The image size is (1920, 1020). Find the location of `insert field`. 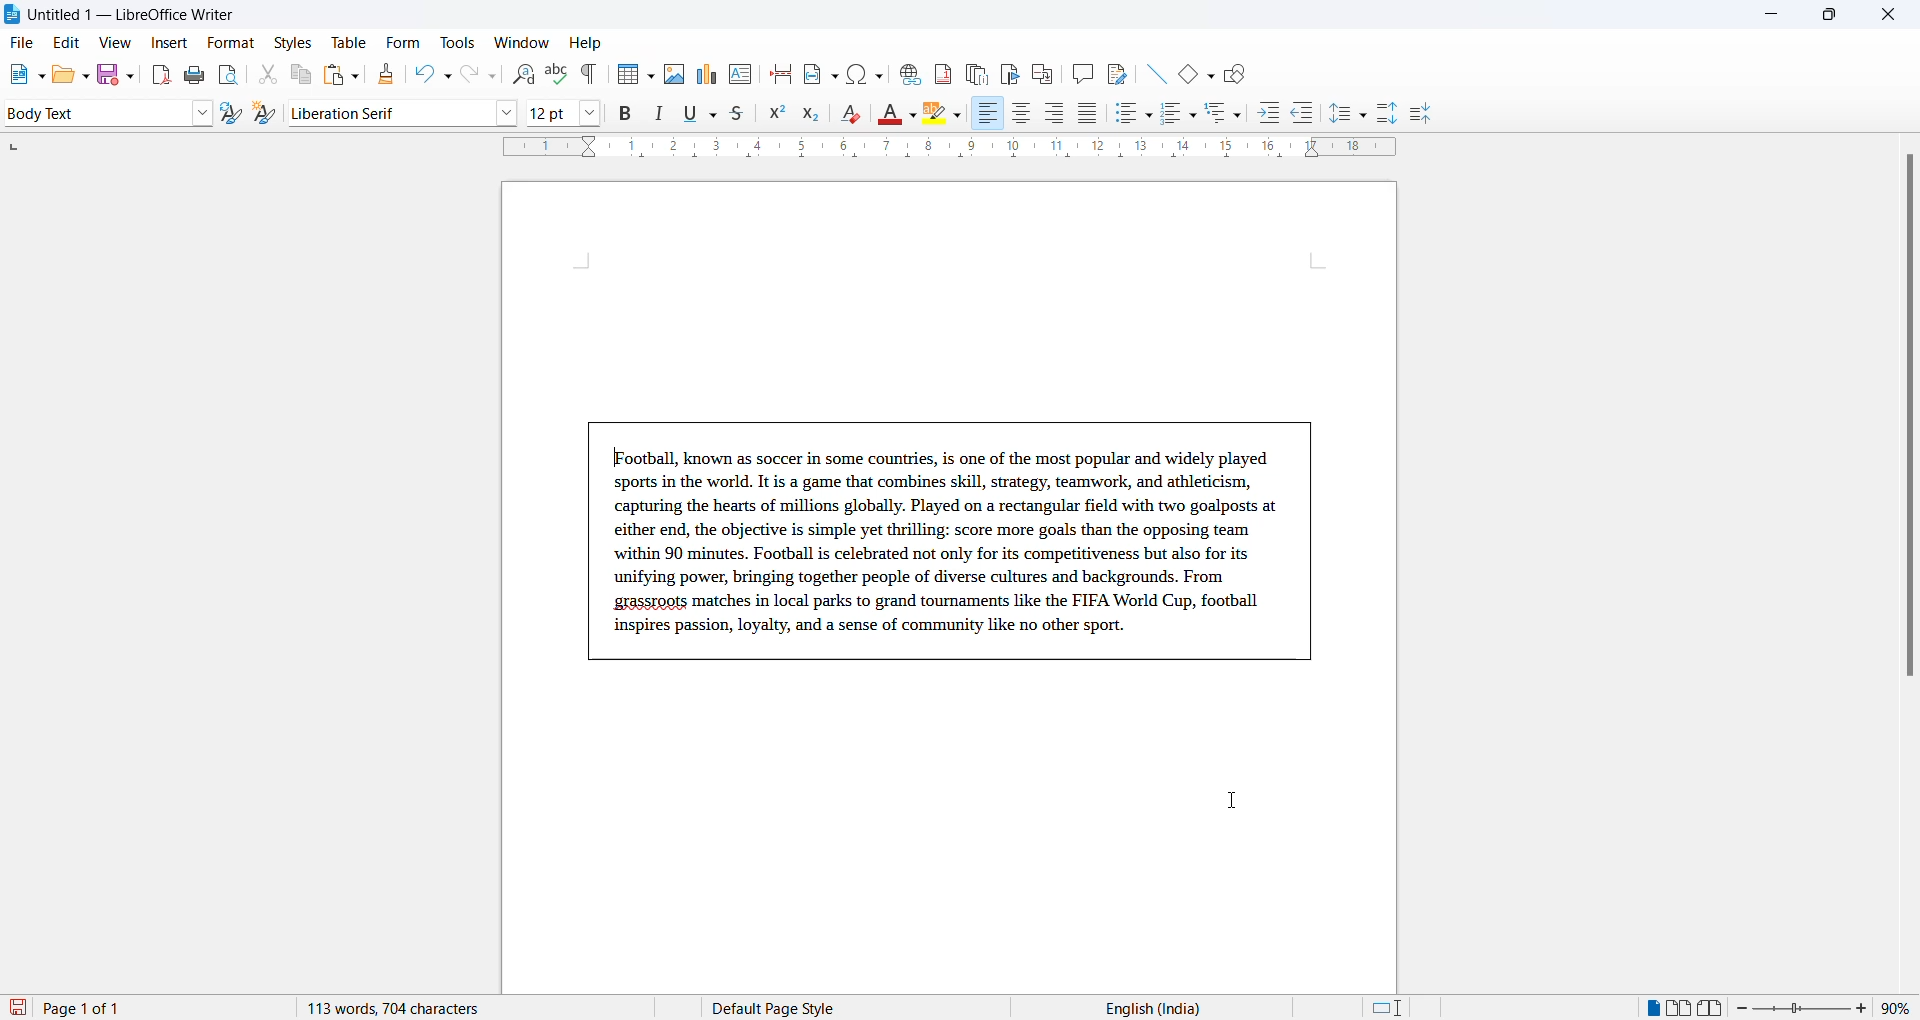

insert field is located at coordinates (819, 71).